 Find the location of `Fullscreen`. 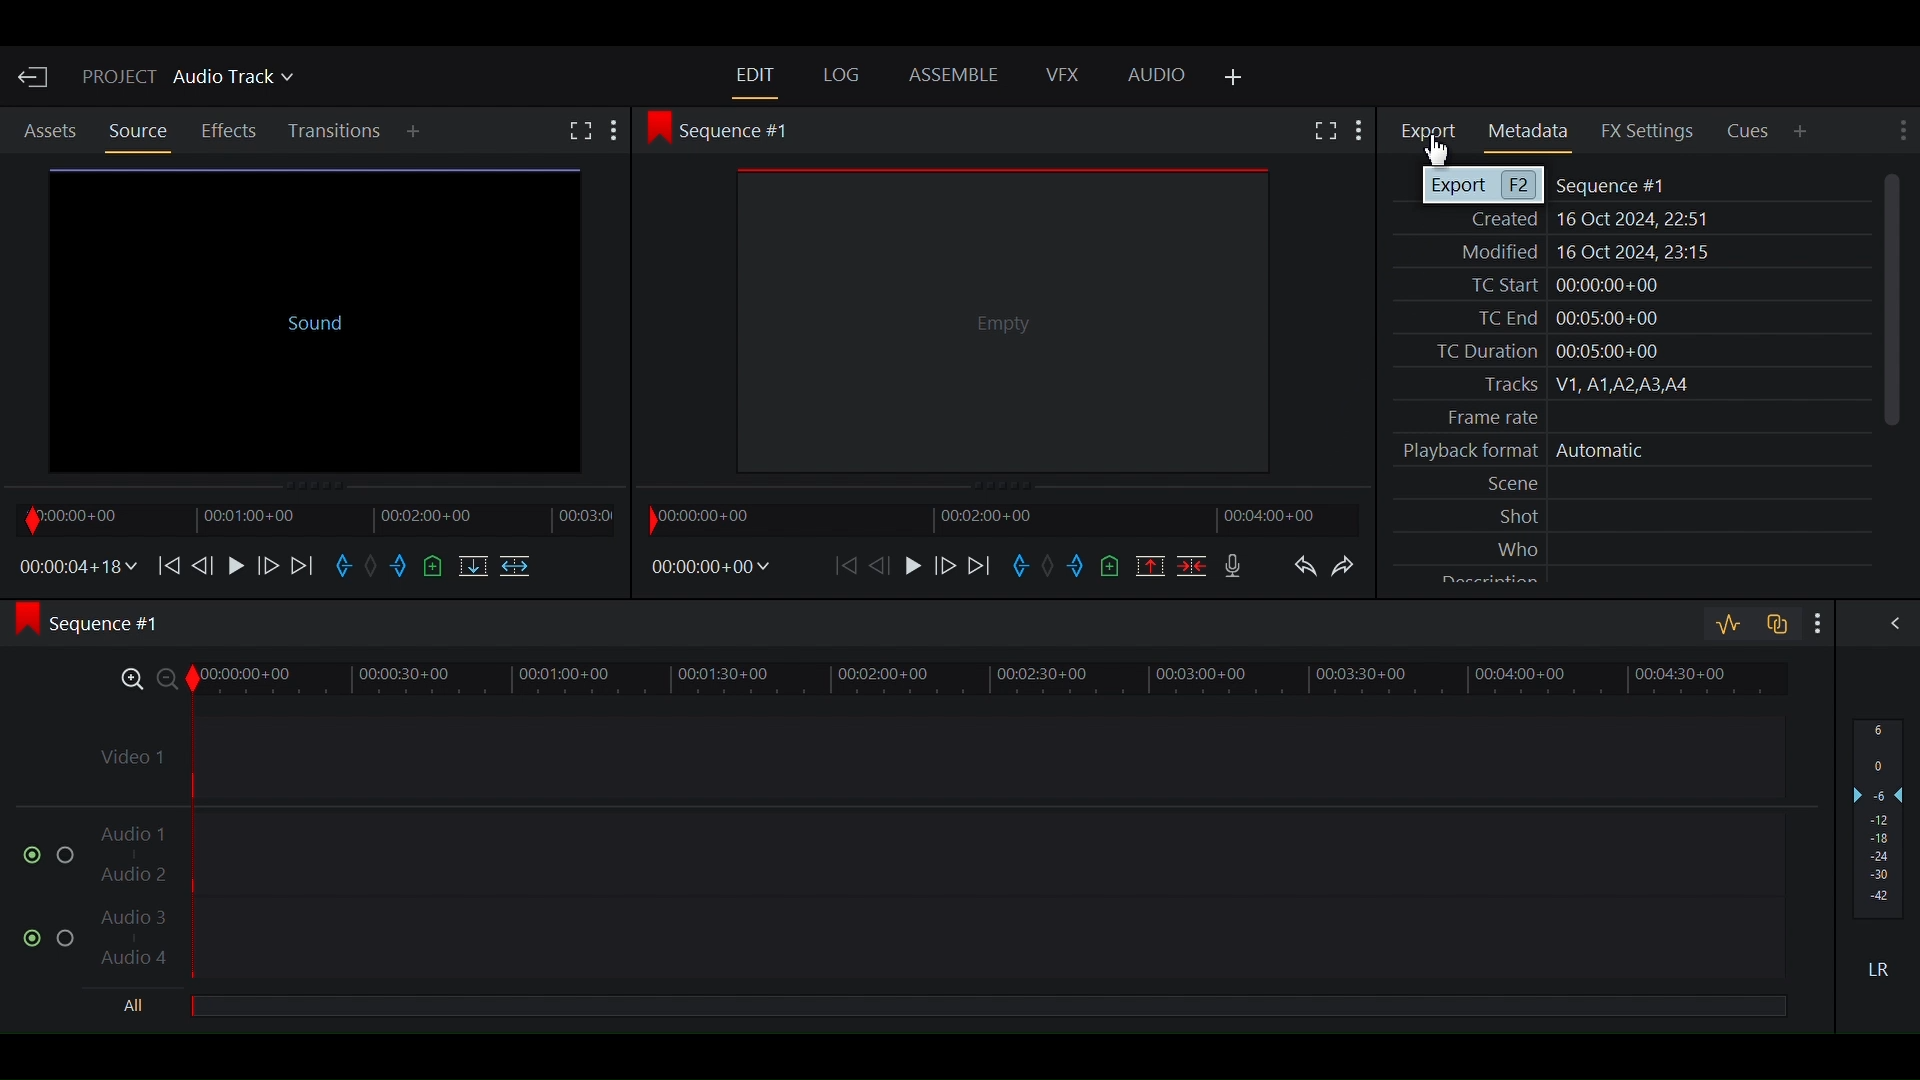

Fullscreen is located at coordinates (580, 133).